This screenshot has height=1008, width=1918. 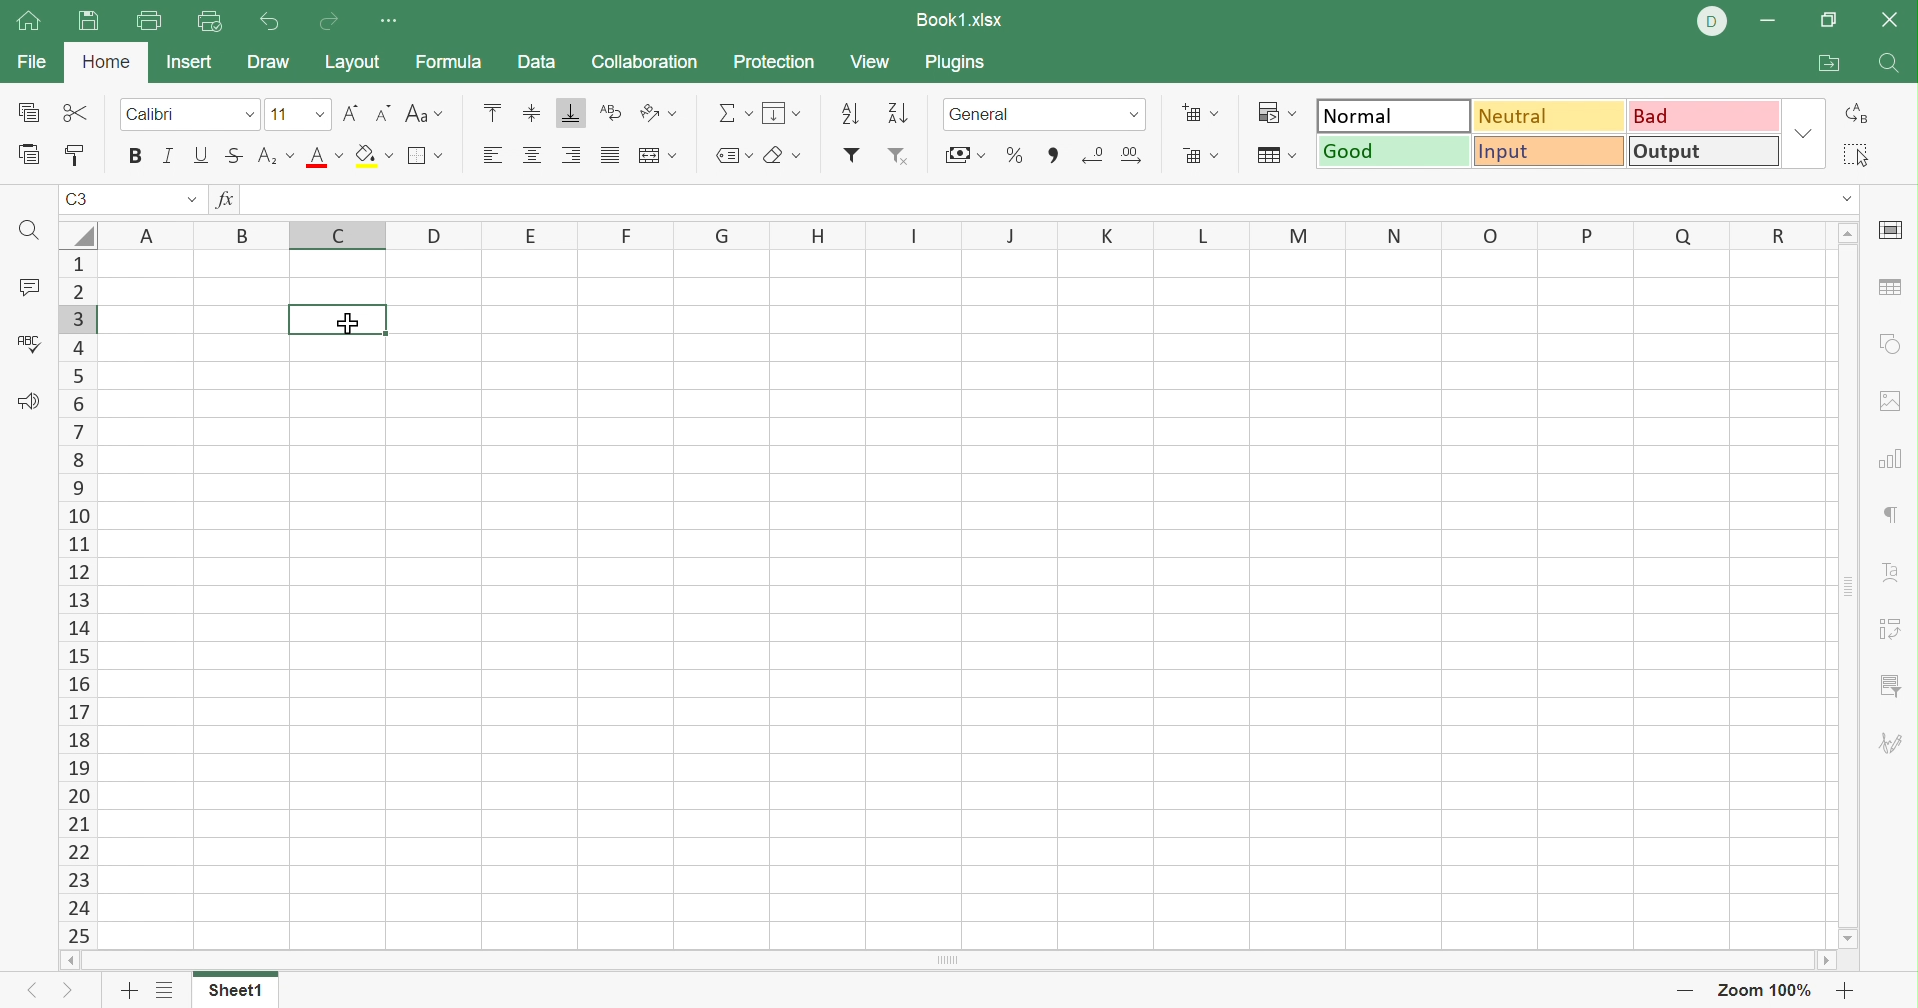 I want to click on Borders, so click(x=429, y=160).